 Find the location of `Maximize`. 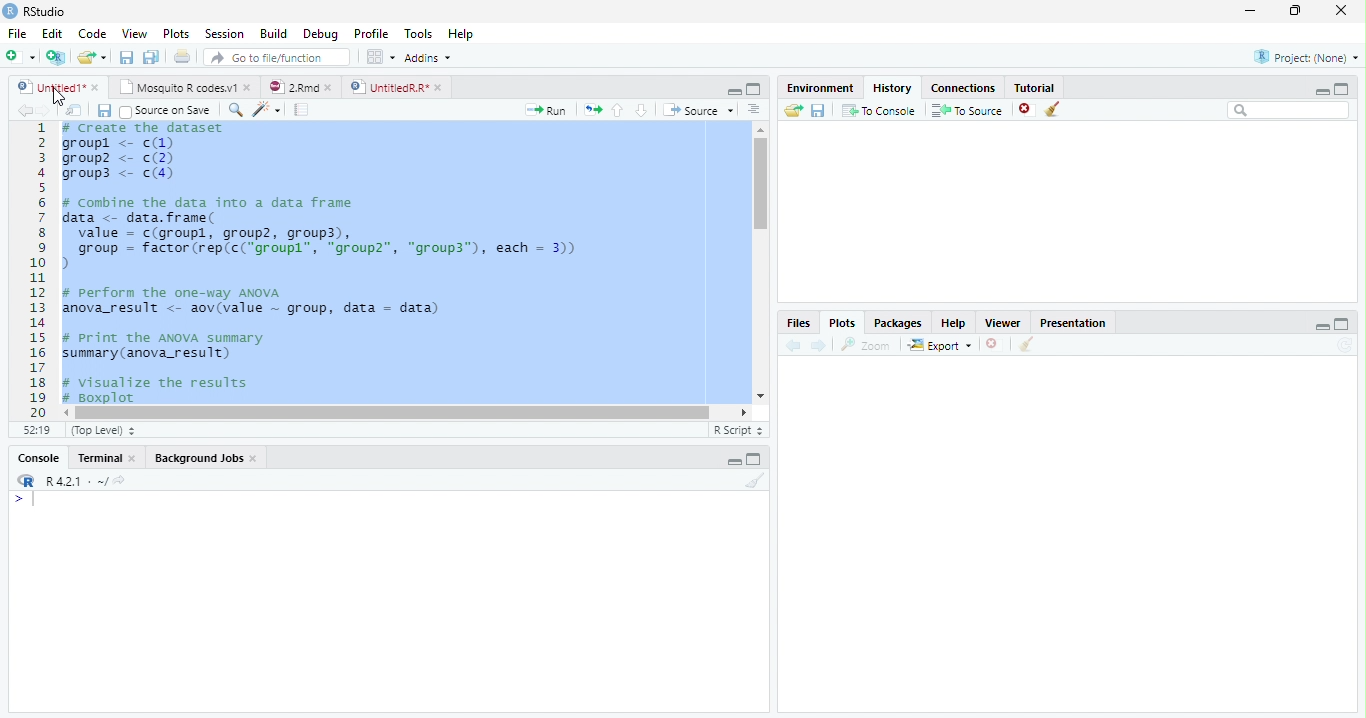

Maximize is located at coordinates (1342, 325).